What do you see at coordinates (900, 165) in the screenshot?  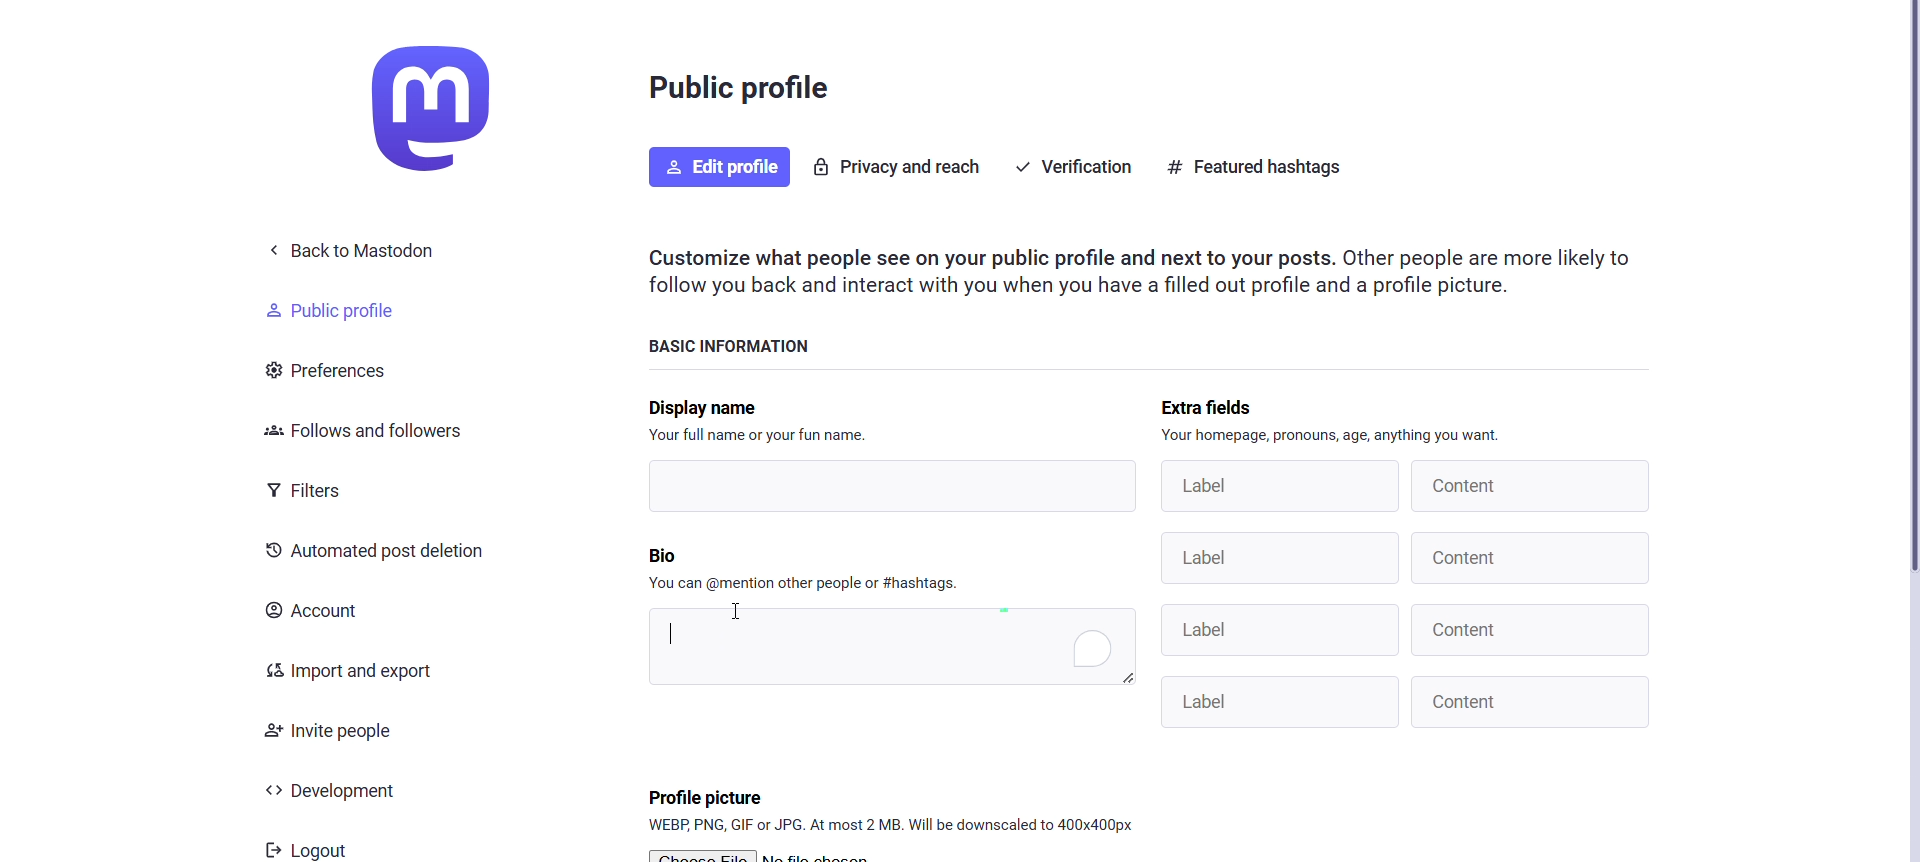 I see `Privacy and Reach` at bounding box center [900, 165].